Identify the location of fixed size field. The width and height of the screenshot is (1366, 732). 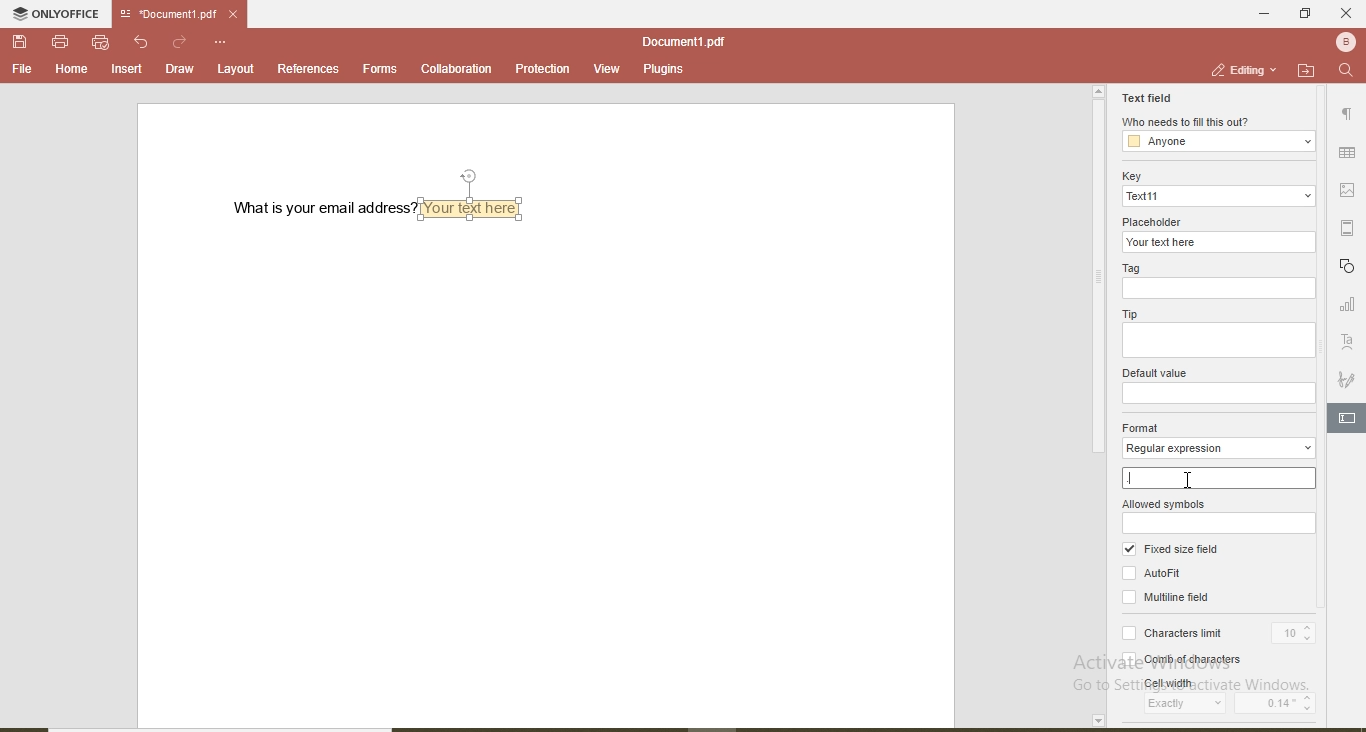
(1177, 550).